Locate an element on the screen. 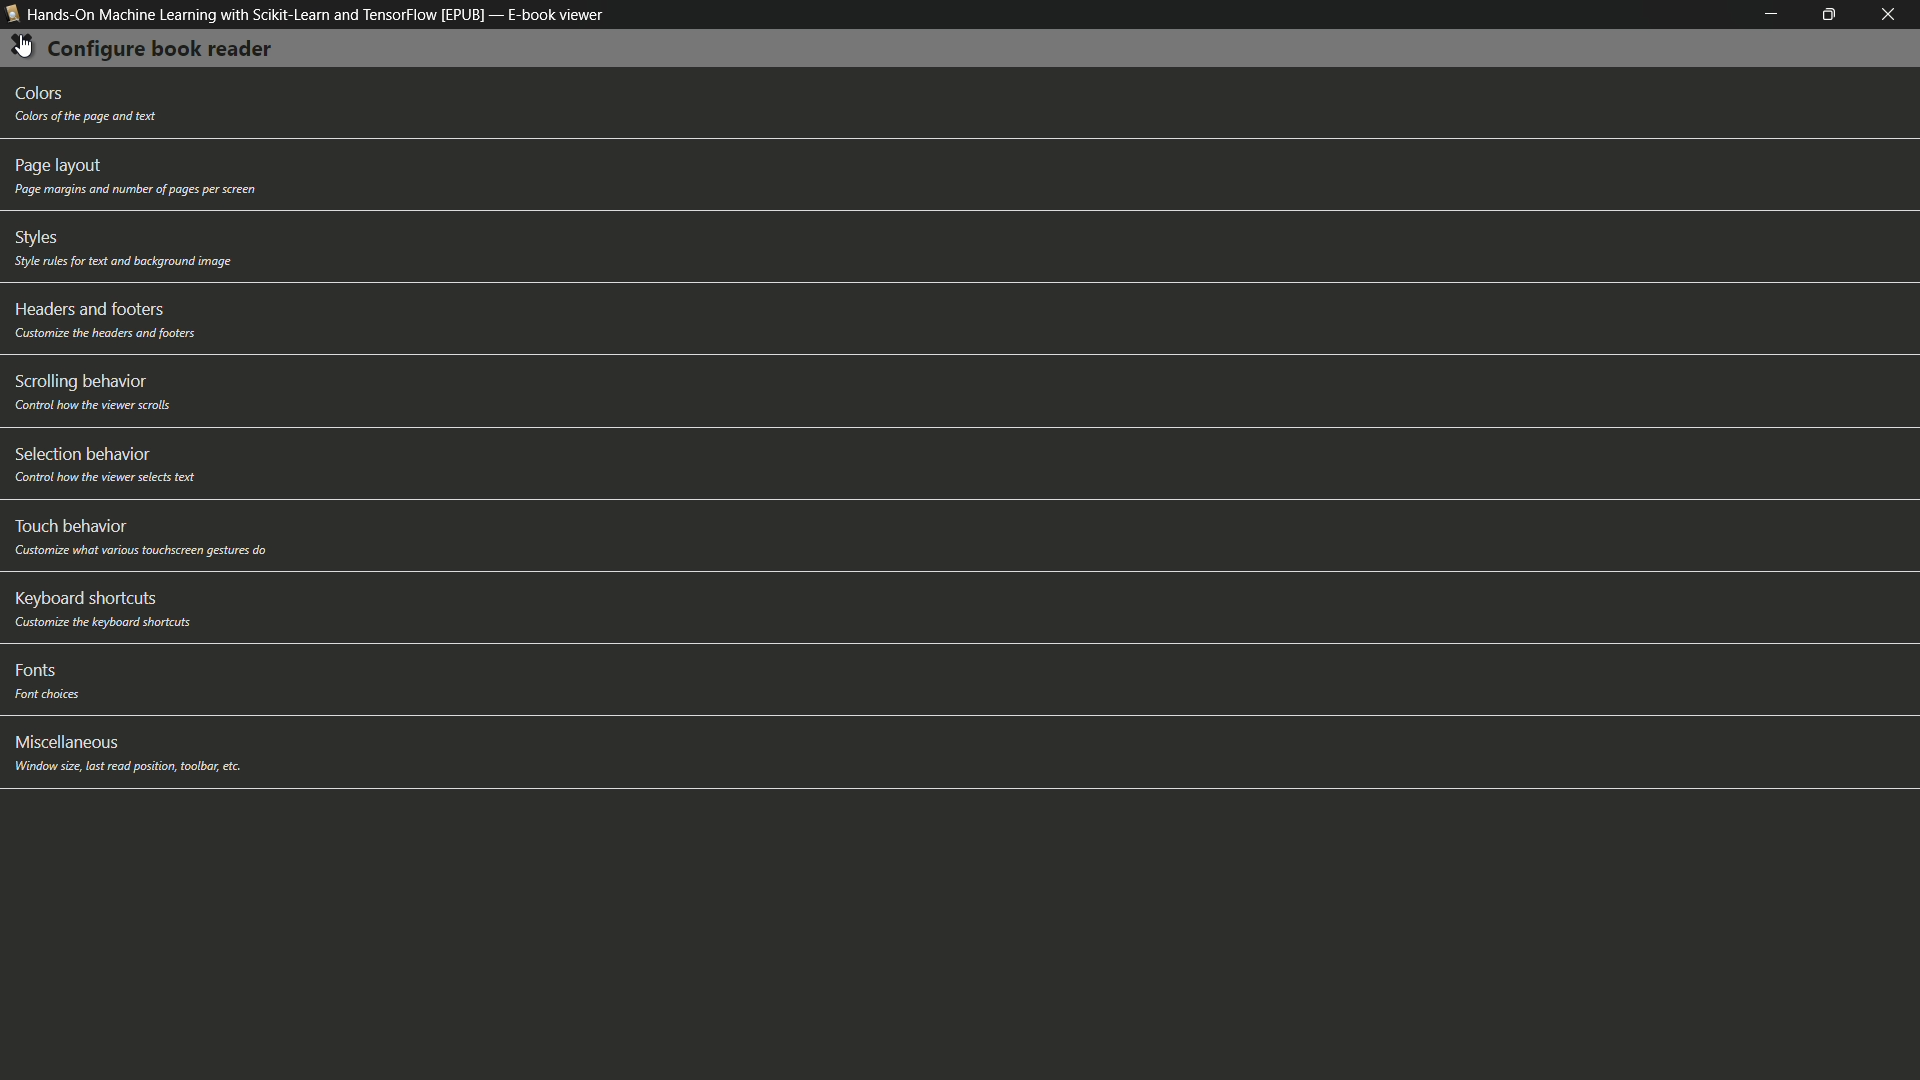 This screenshot has height=1080, width=1920. text is located at coordinates (133, 191).